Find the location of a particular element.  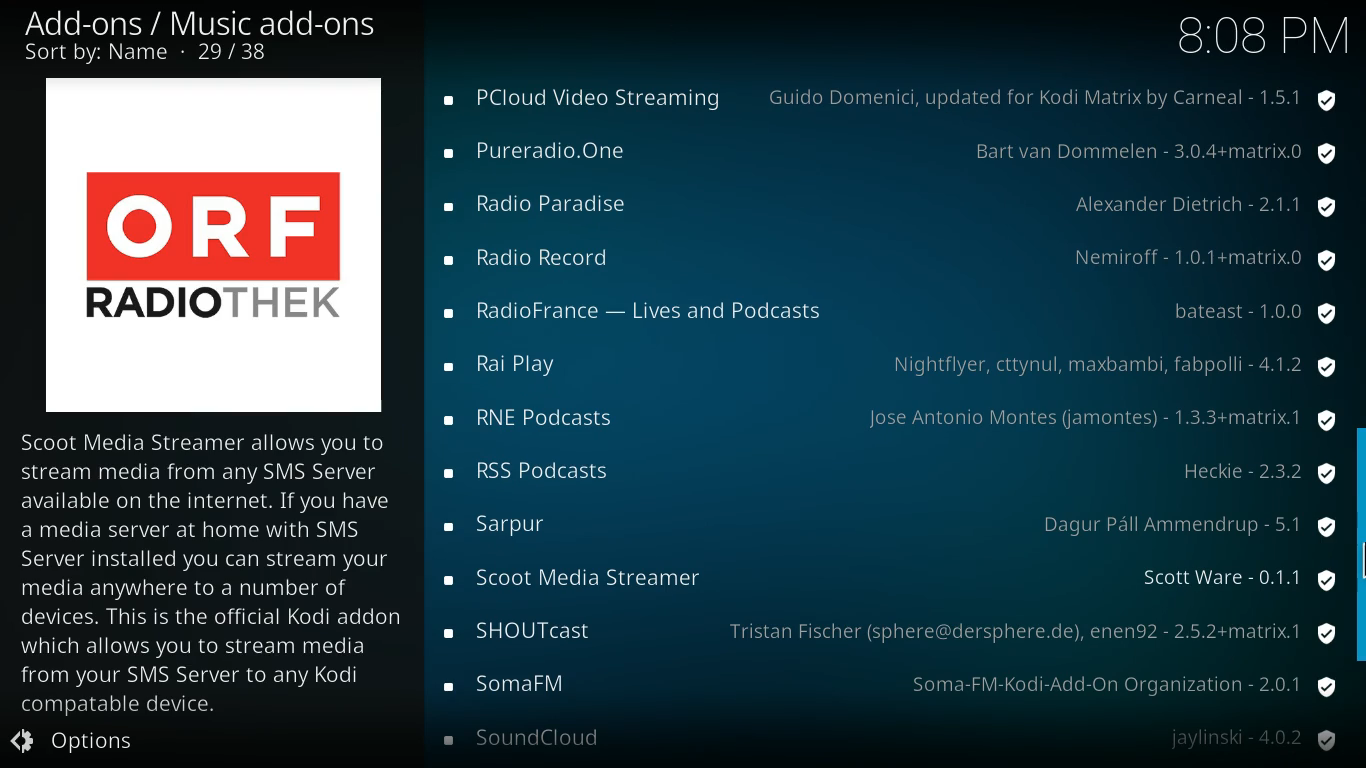

provider is located at coordinates (1117, 681).